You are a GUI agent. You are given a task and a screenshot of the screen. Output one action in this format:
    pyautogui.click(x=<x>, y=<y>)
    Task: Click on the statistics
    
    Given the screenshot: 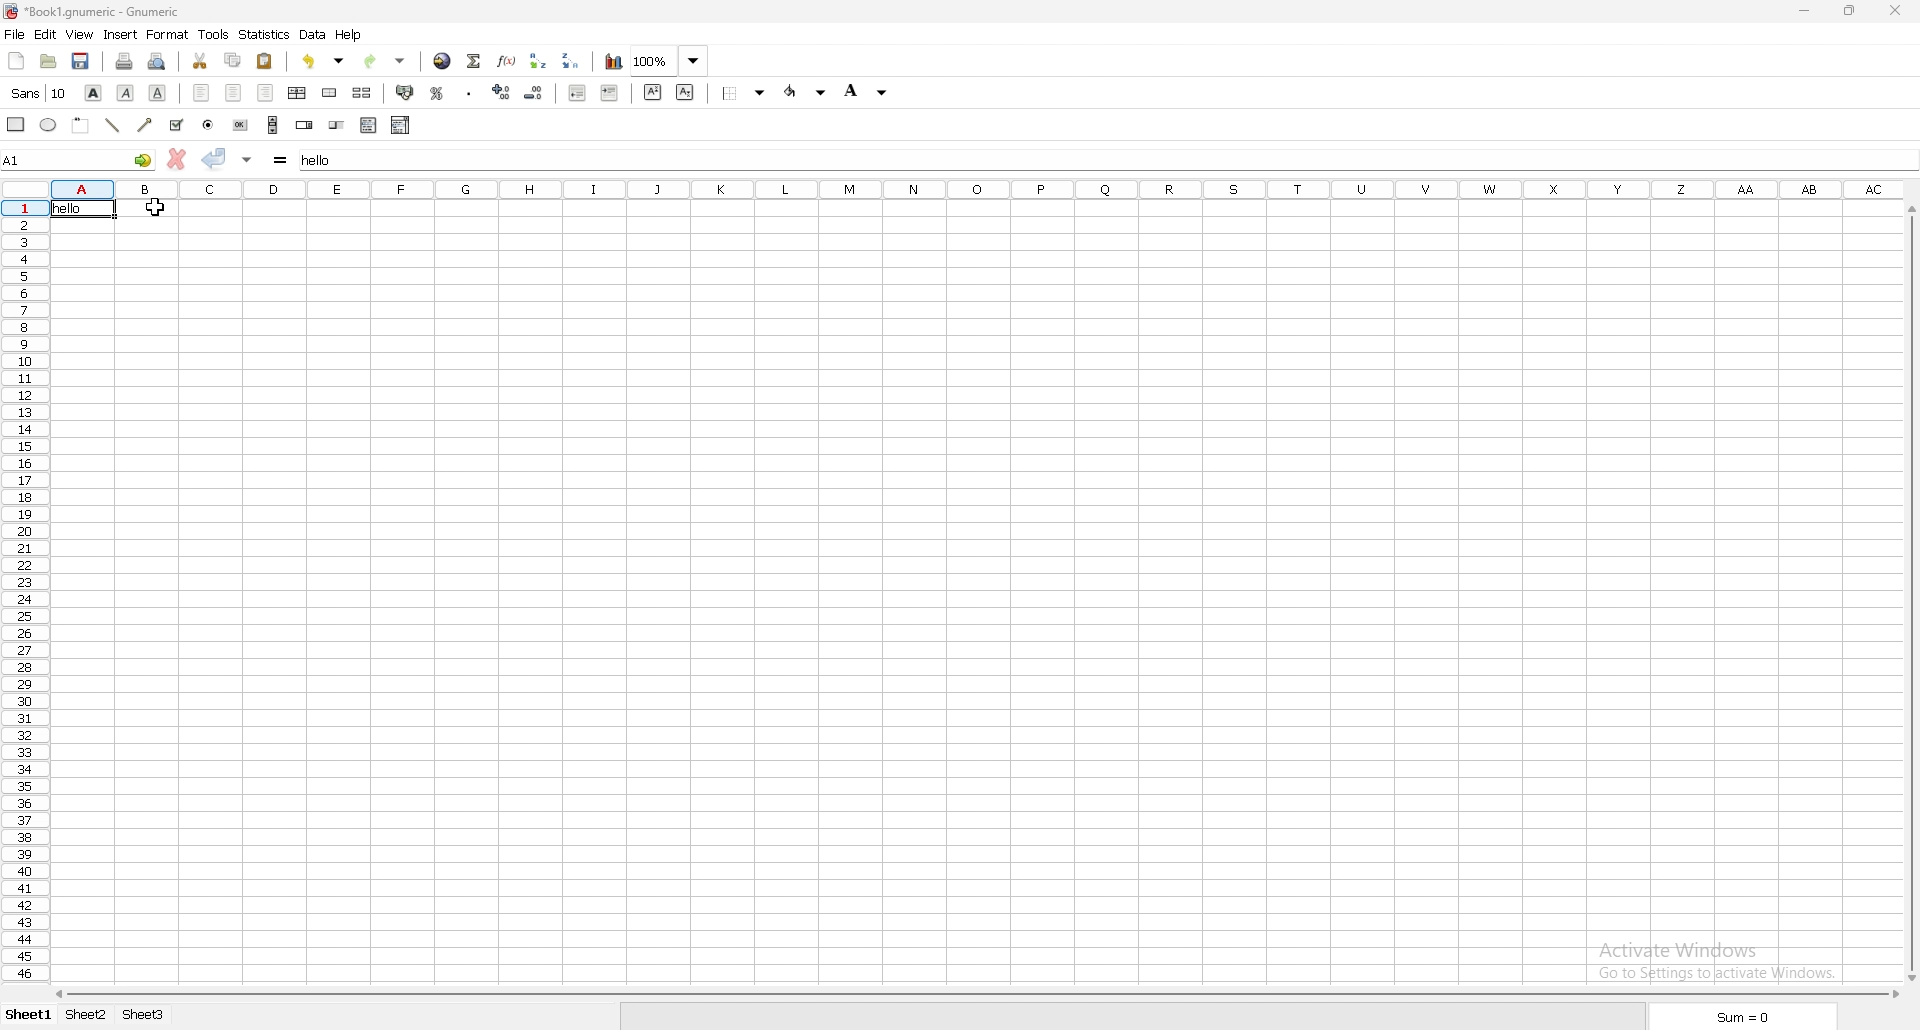 What is the action you would take?
    pyautogui.click(x=265, y=35)
    